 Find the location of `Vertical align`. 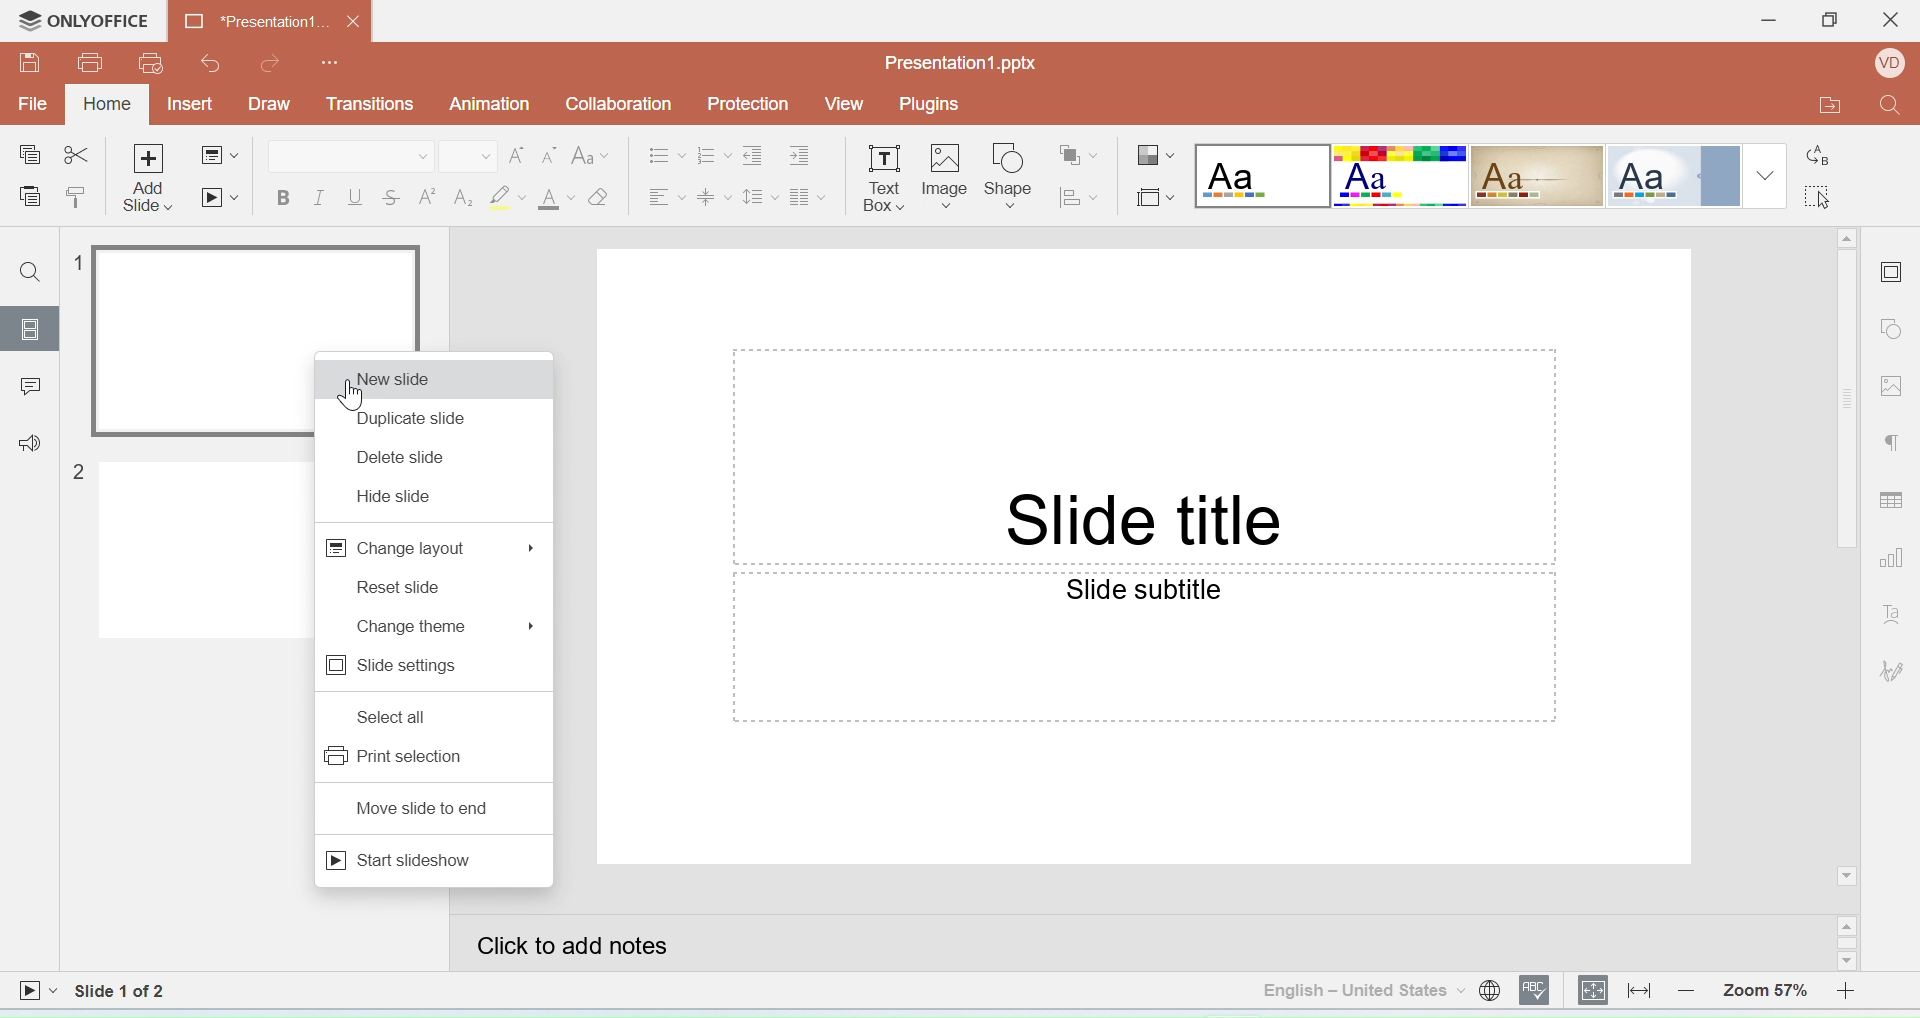

Vertical align is located at coordinates (715, 194).